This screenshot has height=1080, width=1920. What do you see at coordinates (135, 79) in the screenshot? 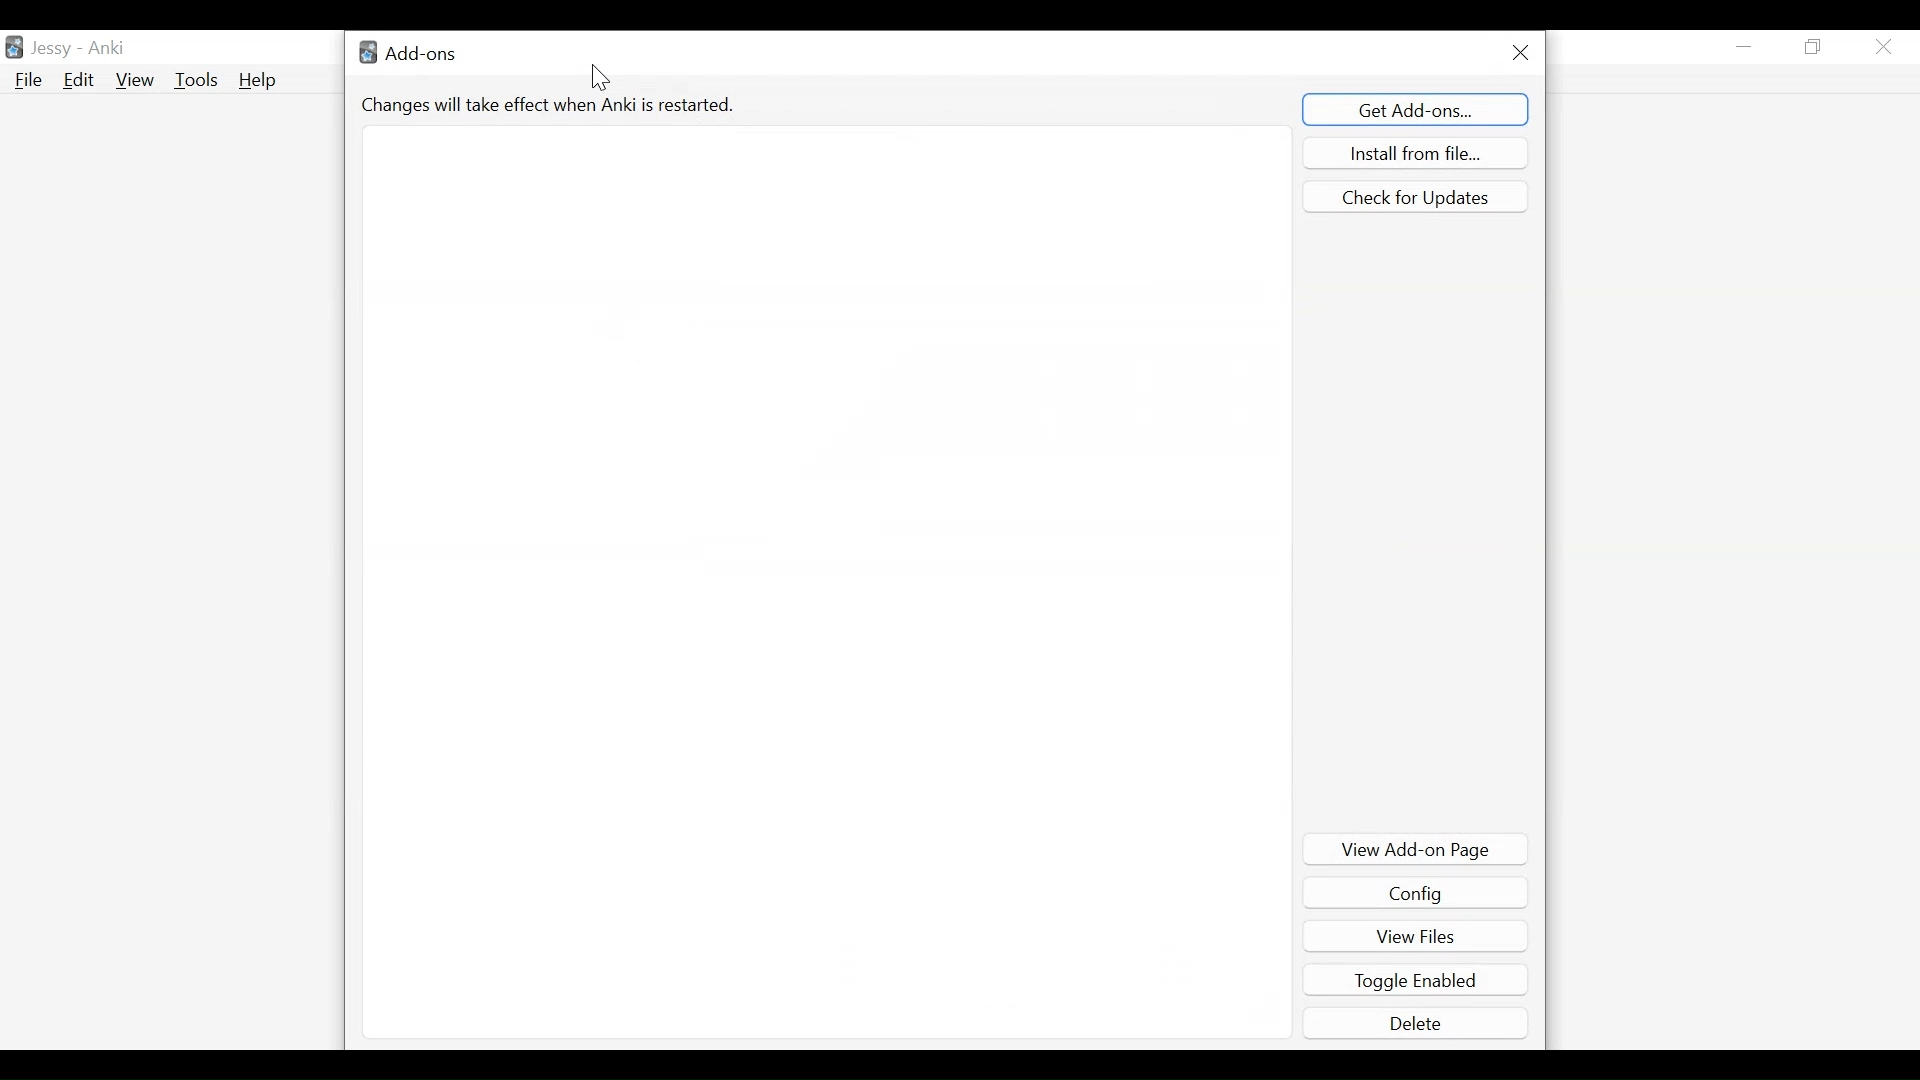
I see `View` at bounding box center [135, 79].